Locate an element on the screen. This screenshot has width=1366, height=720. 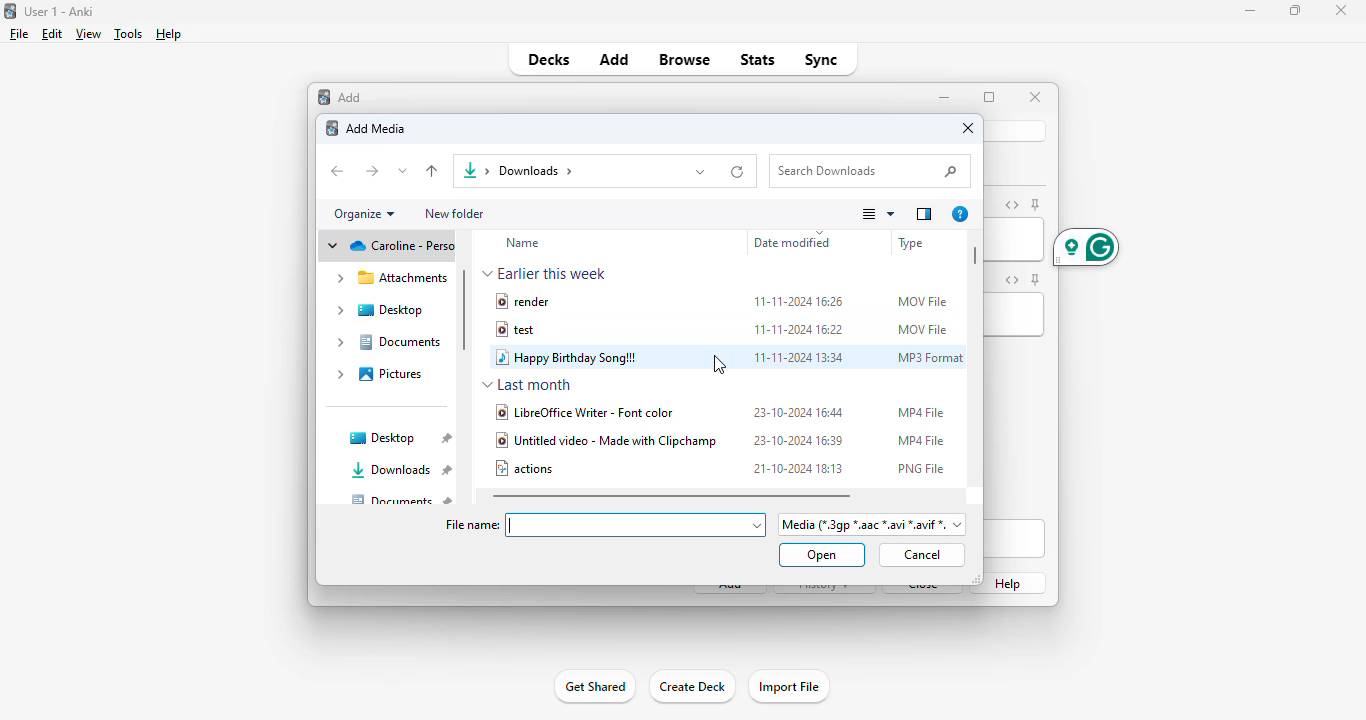
sync is located at coordinates (820, 60).